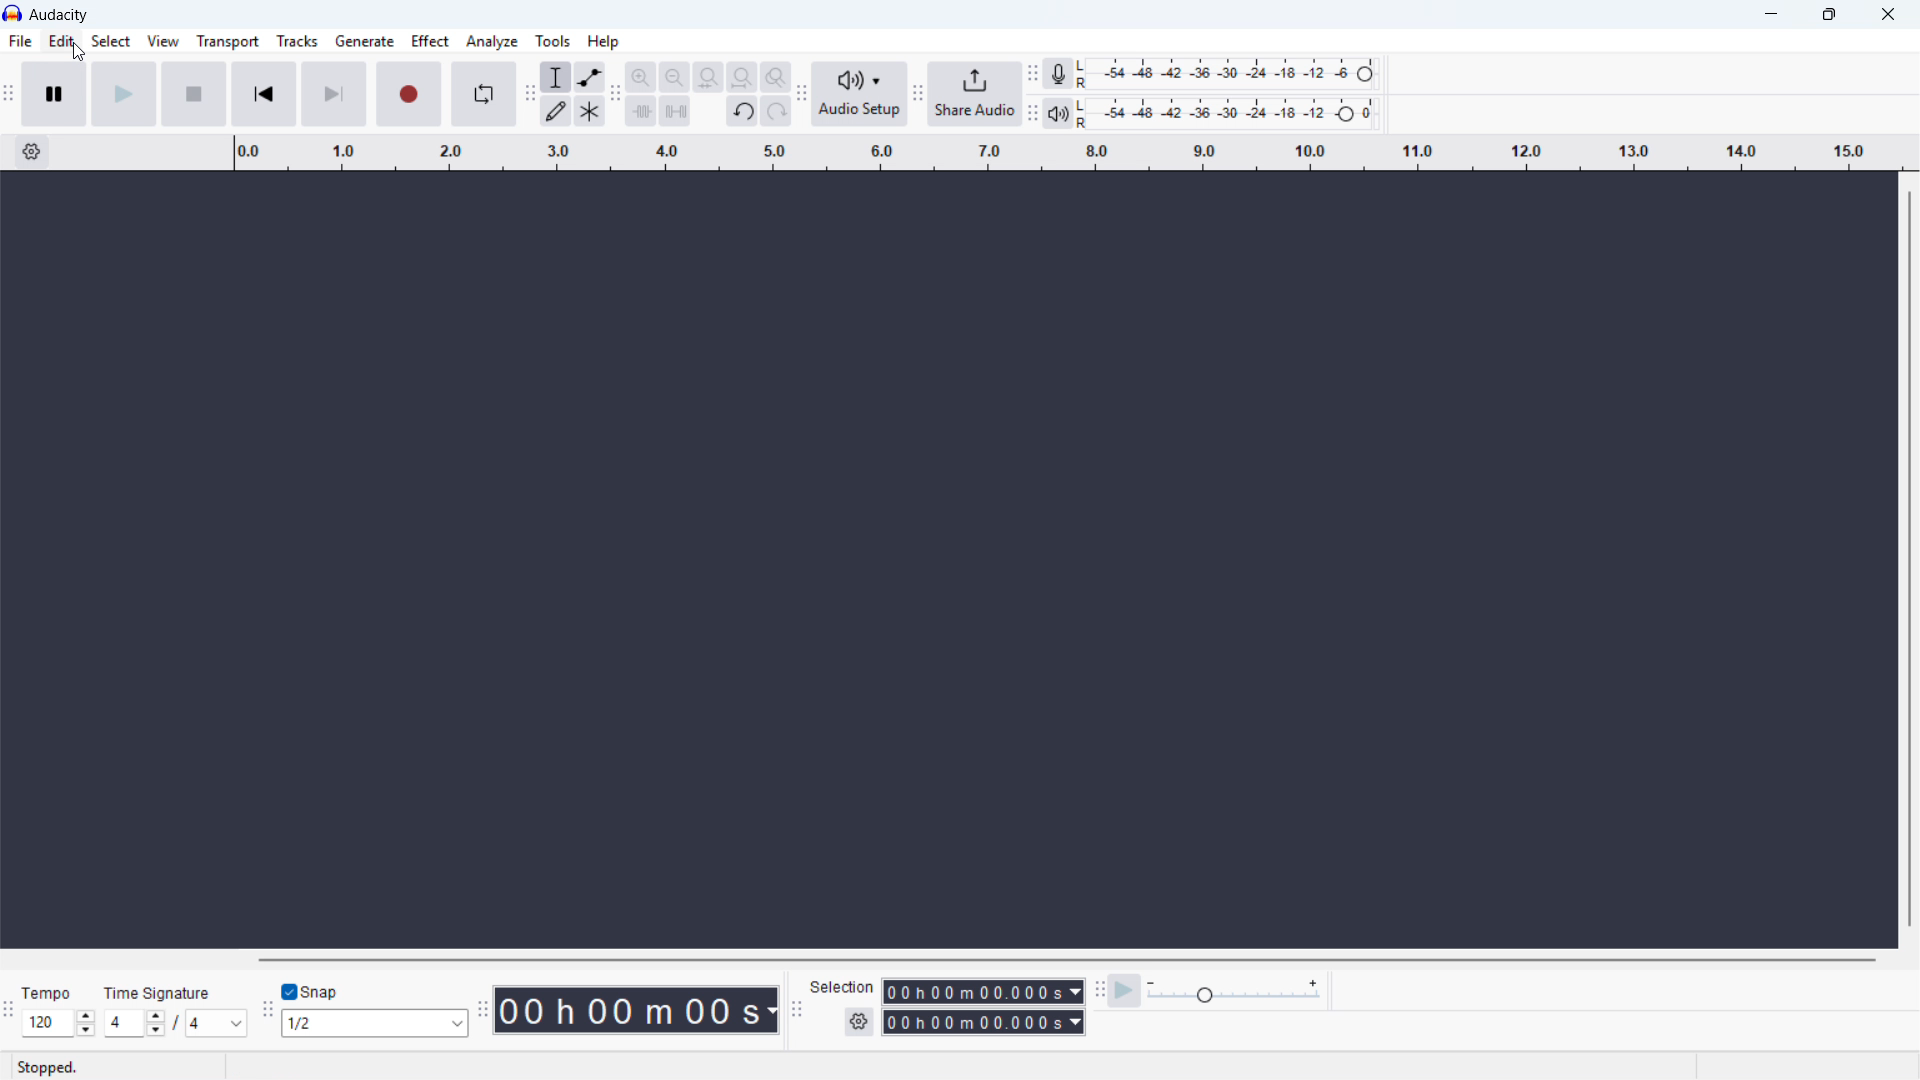 This screenshot has height=1080, width=1920. I want to click on recording level, so click(1232, 74).